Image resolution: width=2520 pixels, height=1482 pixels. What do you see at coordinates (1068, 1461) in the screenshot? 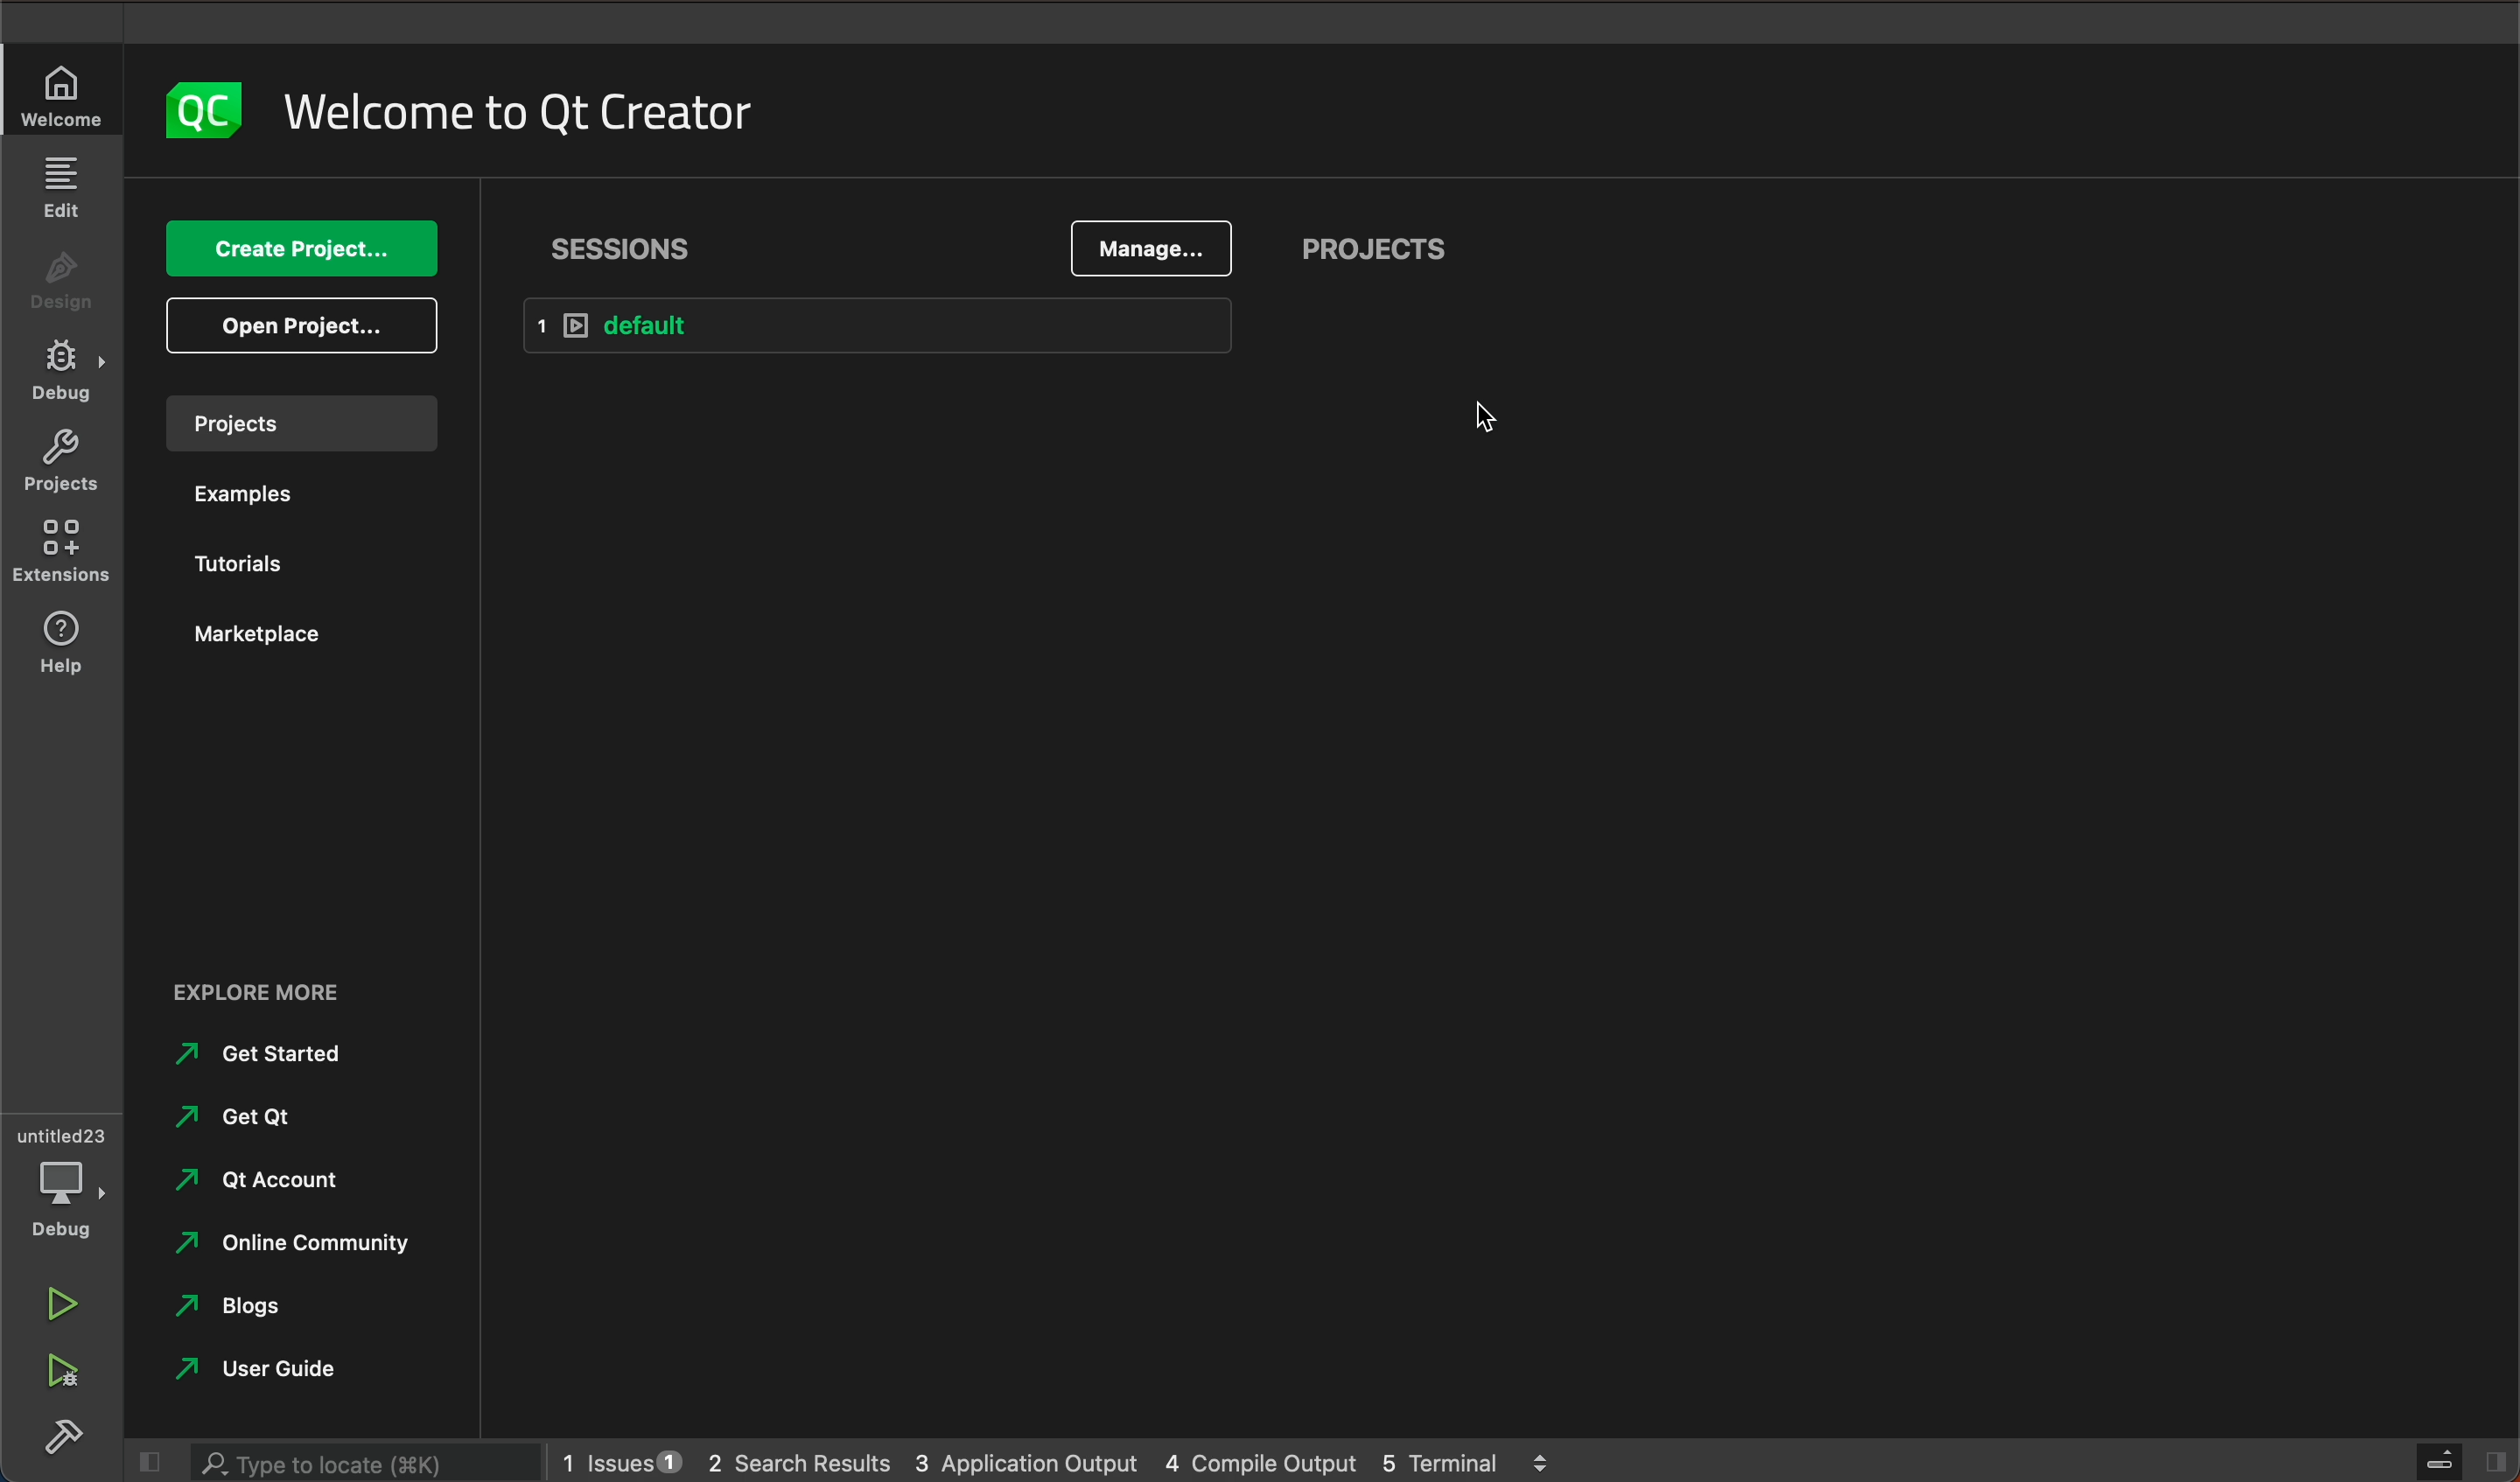
I see `logs` at bounding box center [1068, 1461].